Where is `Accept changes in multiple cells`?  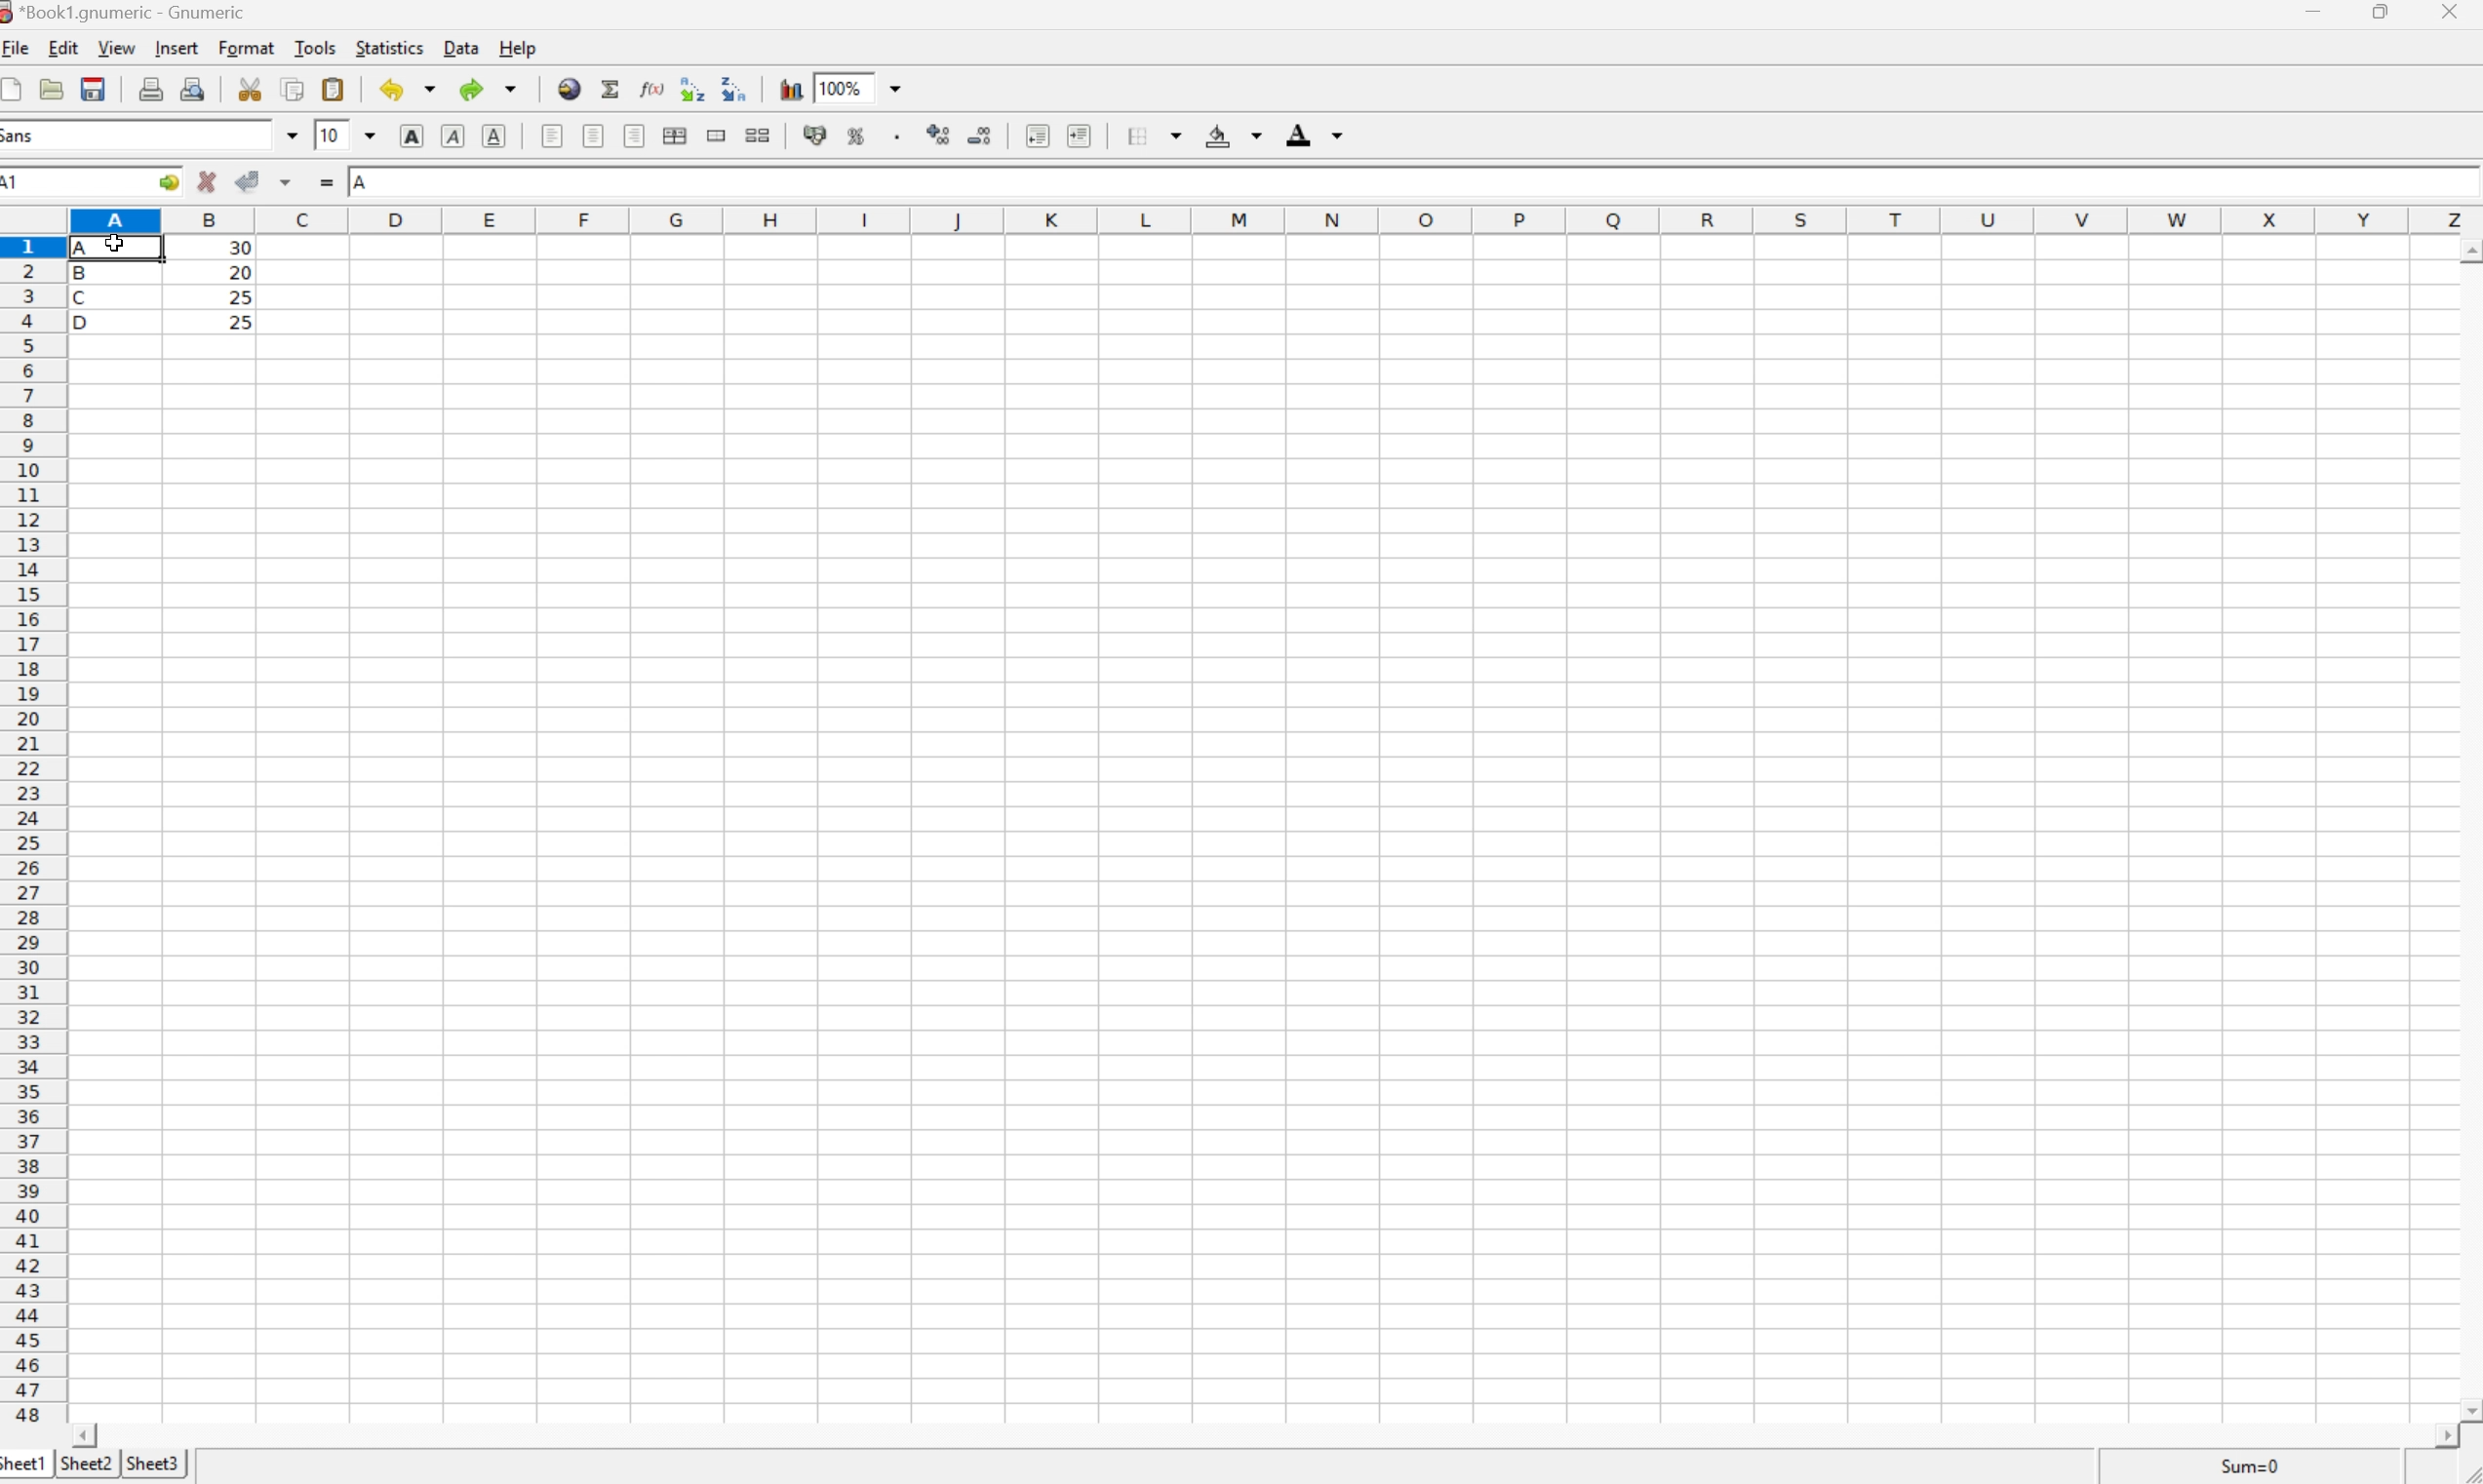 Accept changes in multiple cells is located at coordinates (287, 179).